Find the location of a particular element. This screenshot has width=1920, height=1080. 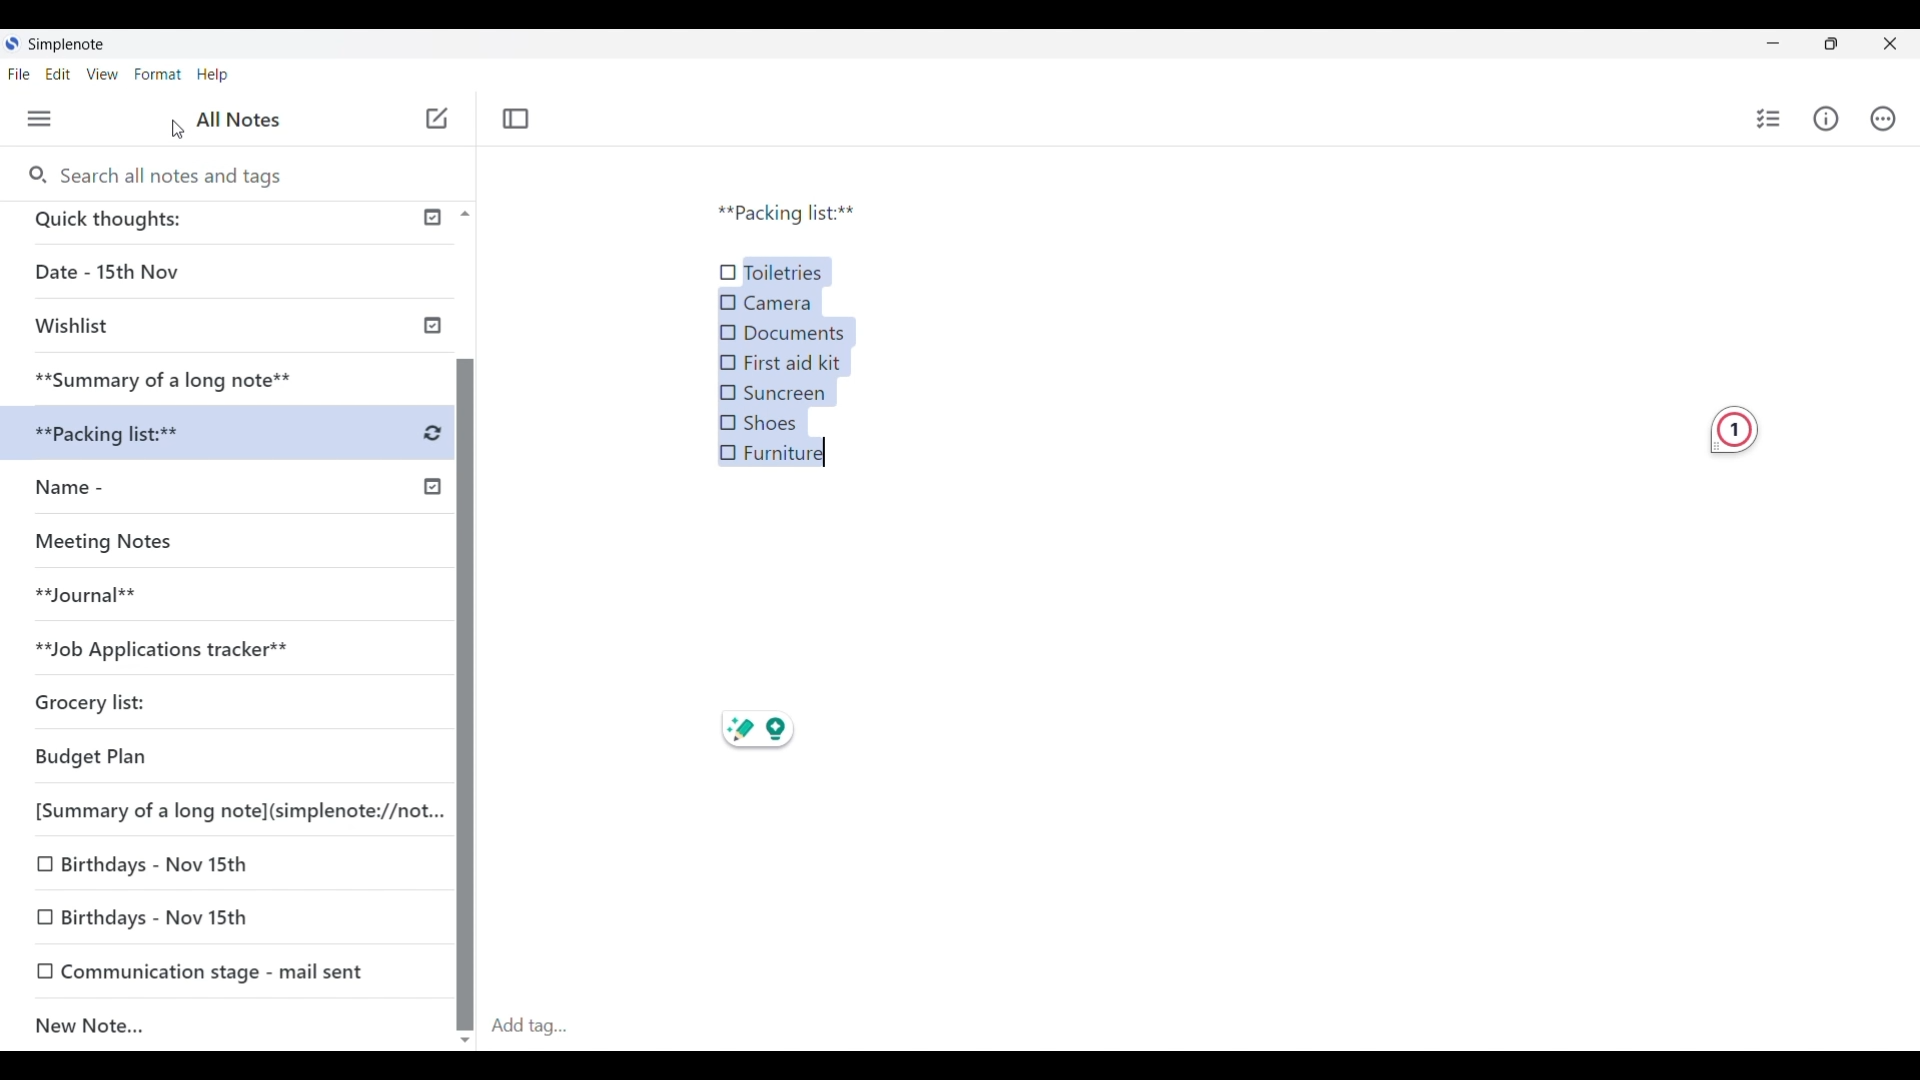

Close interface is located at coordinates (1890, 43).